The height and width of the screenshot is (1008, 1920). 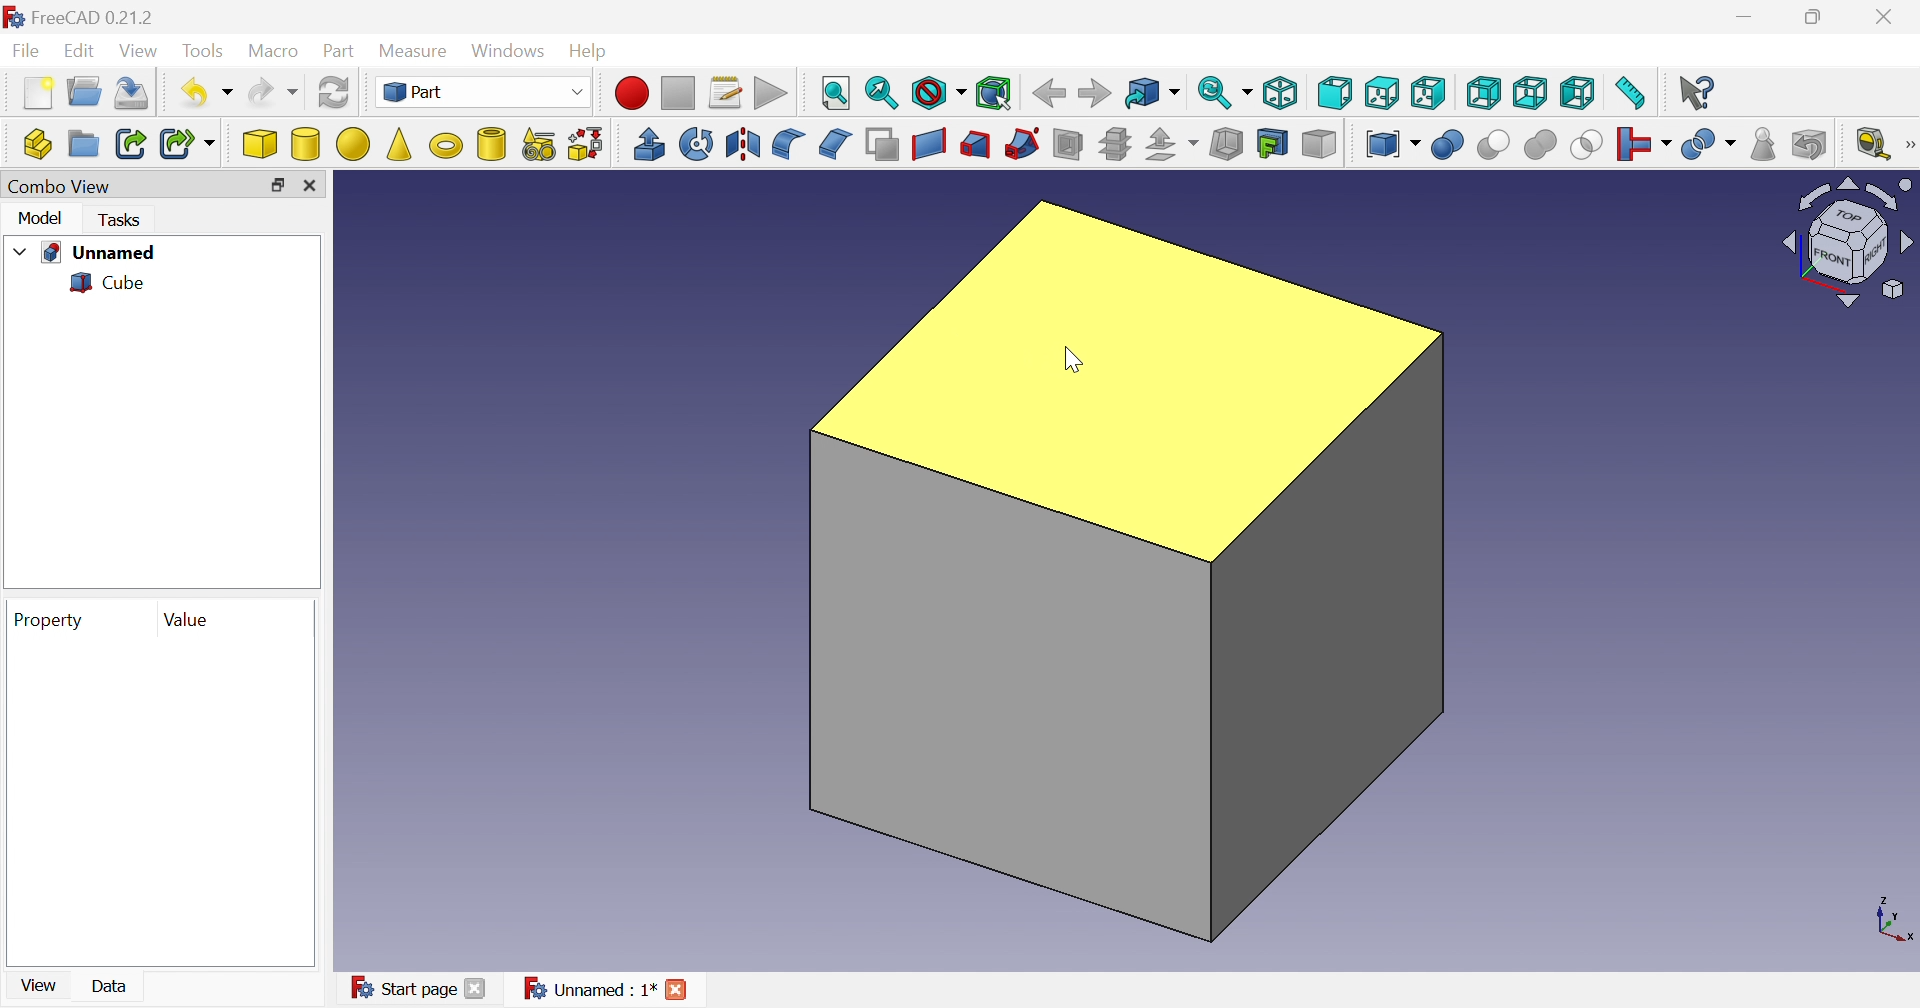 I want to click on Measure distance, so click(x=1630, y=96).